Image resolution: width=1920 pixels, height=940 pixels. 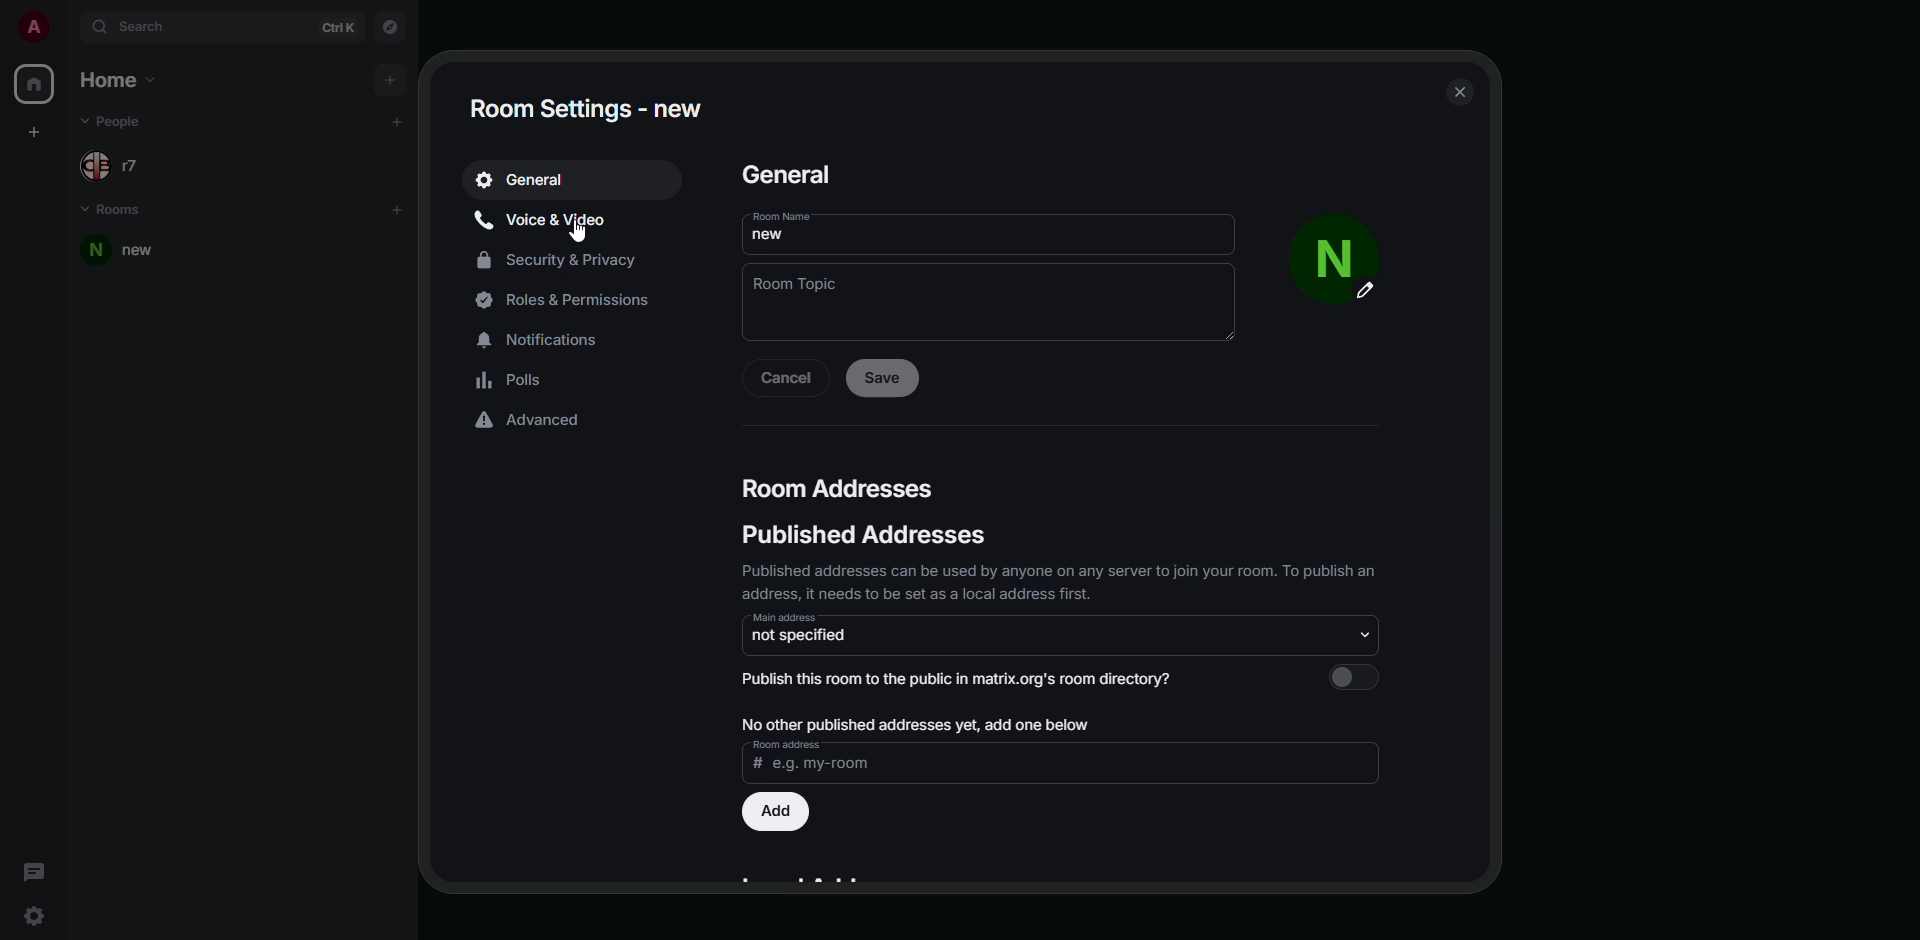 I want to click on profile, so click(x=1339, y=263).